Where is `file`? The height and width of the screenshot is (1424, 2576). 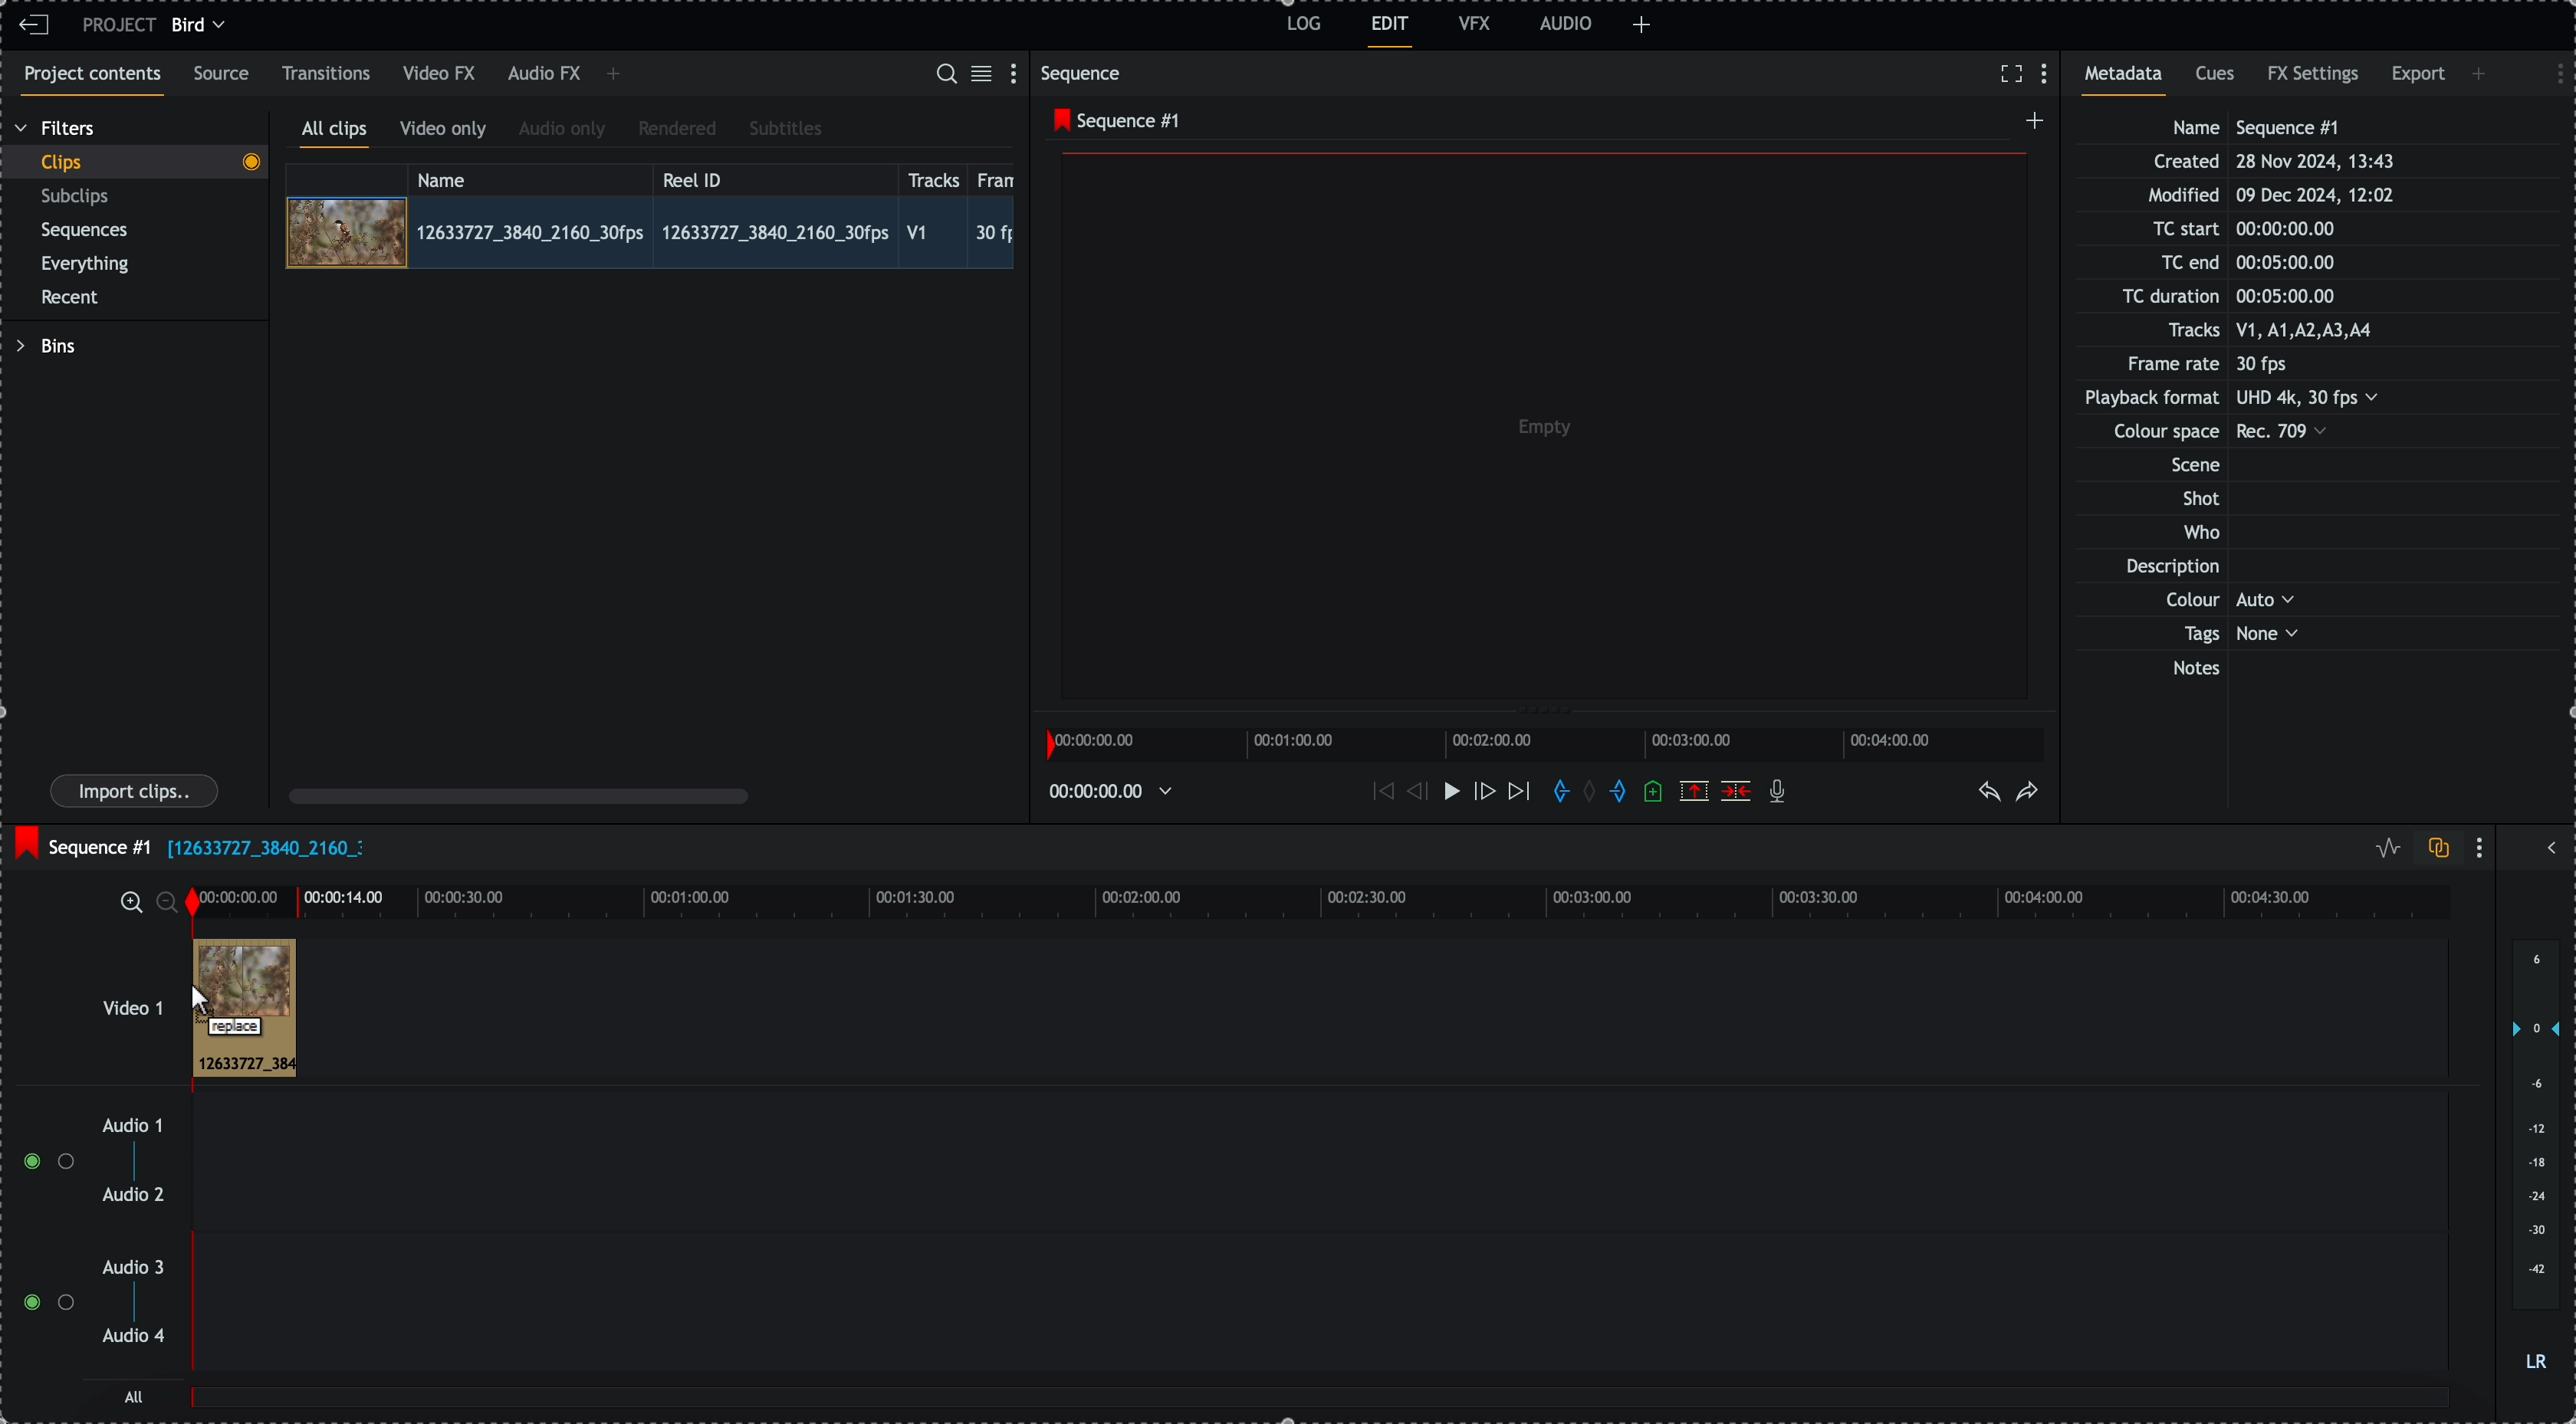
file is located at coordinates (265, 850).